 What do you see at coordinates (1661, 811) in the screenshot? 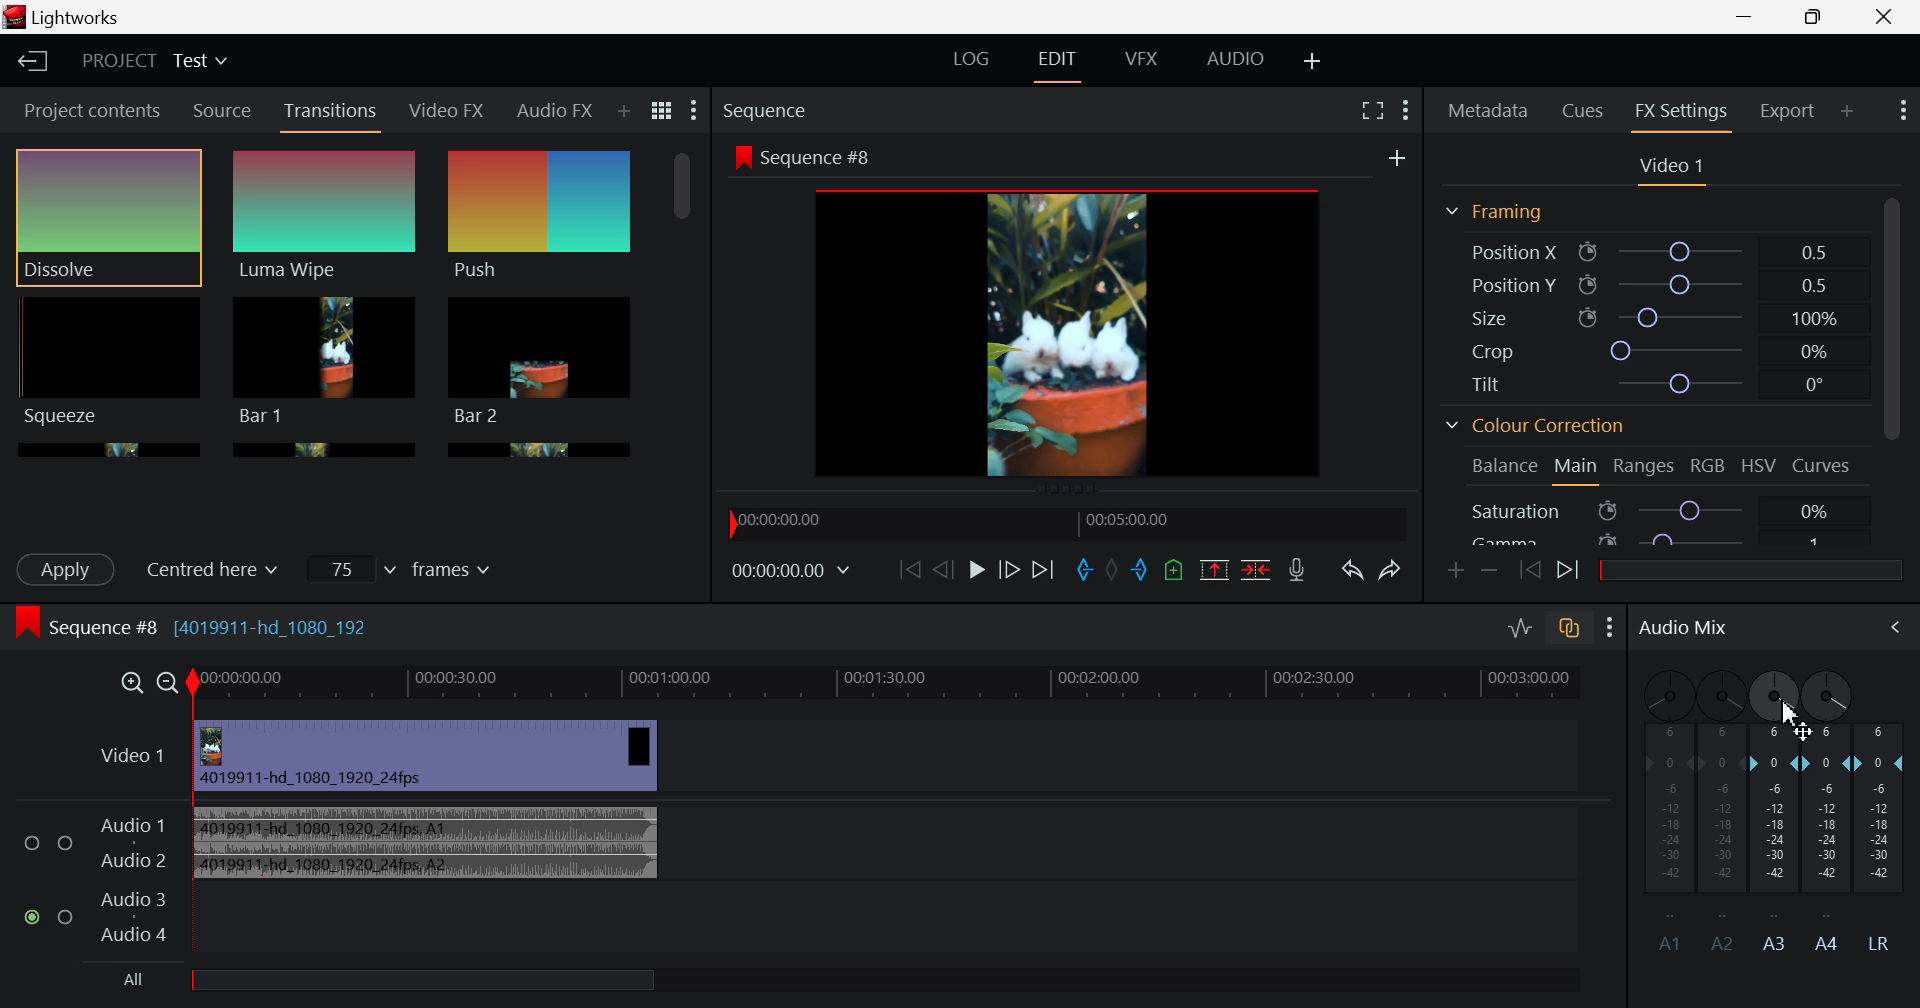
I see `A1 Channel disabled` at bounding box center [1661, 811].